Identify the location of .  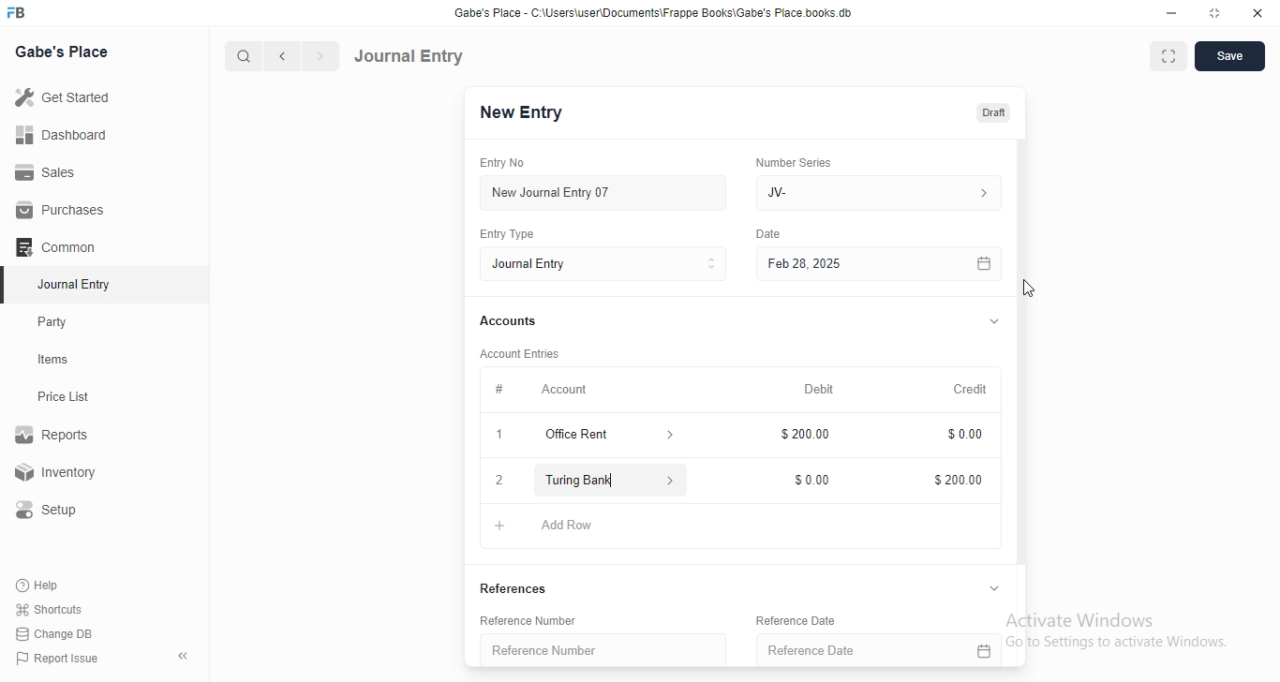
(806, 481).